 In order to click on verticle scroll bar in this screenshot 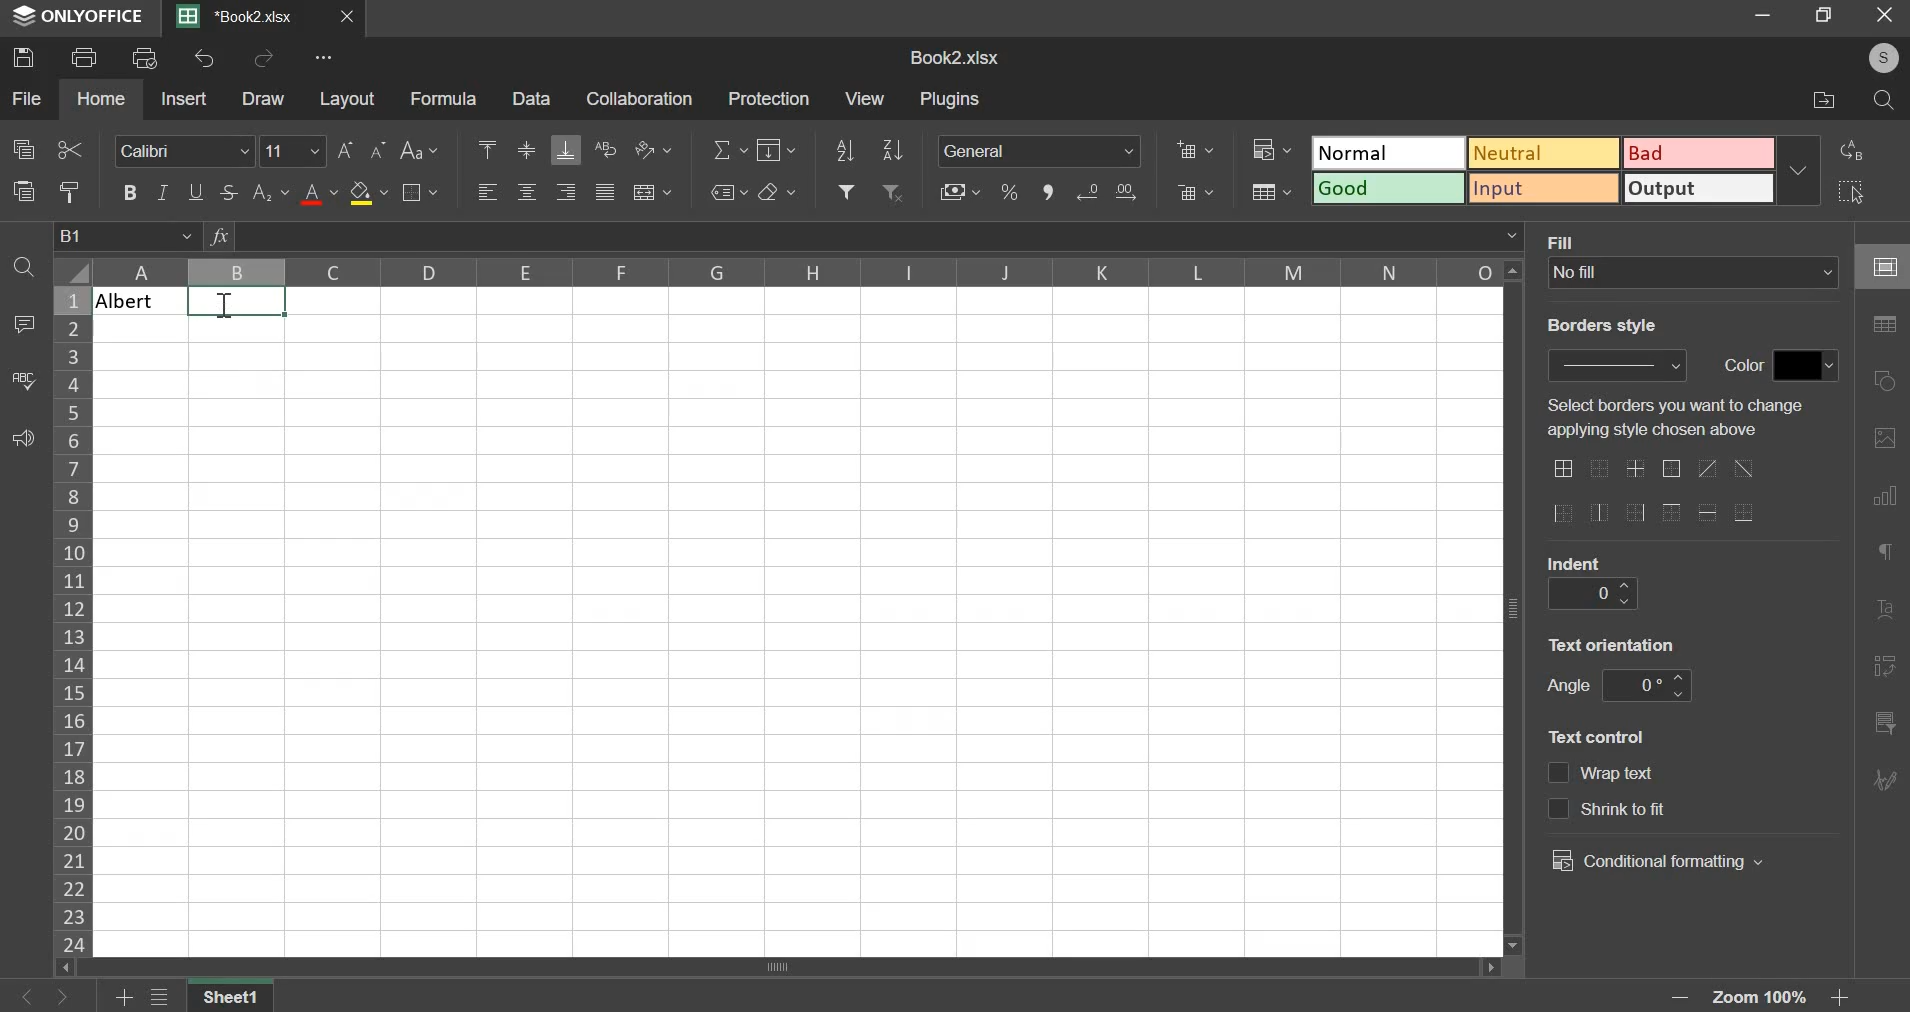, I will do `click(1519, 607)`.